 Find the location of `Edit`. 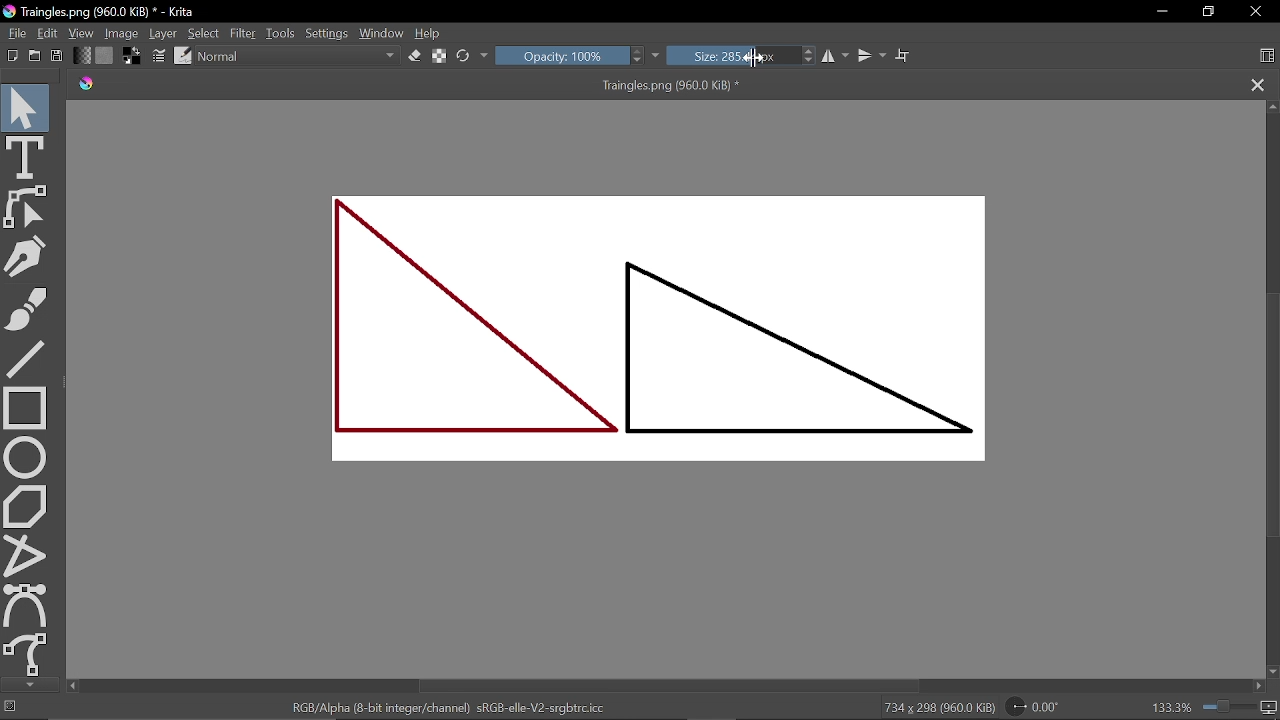

Edit is located at coordinates (47, 33).